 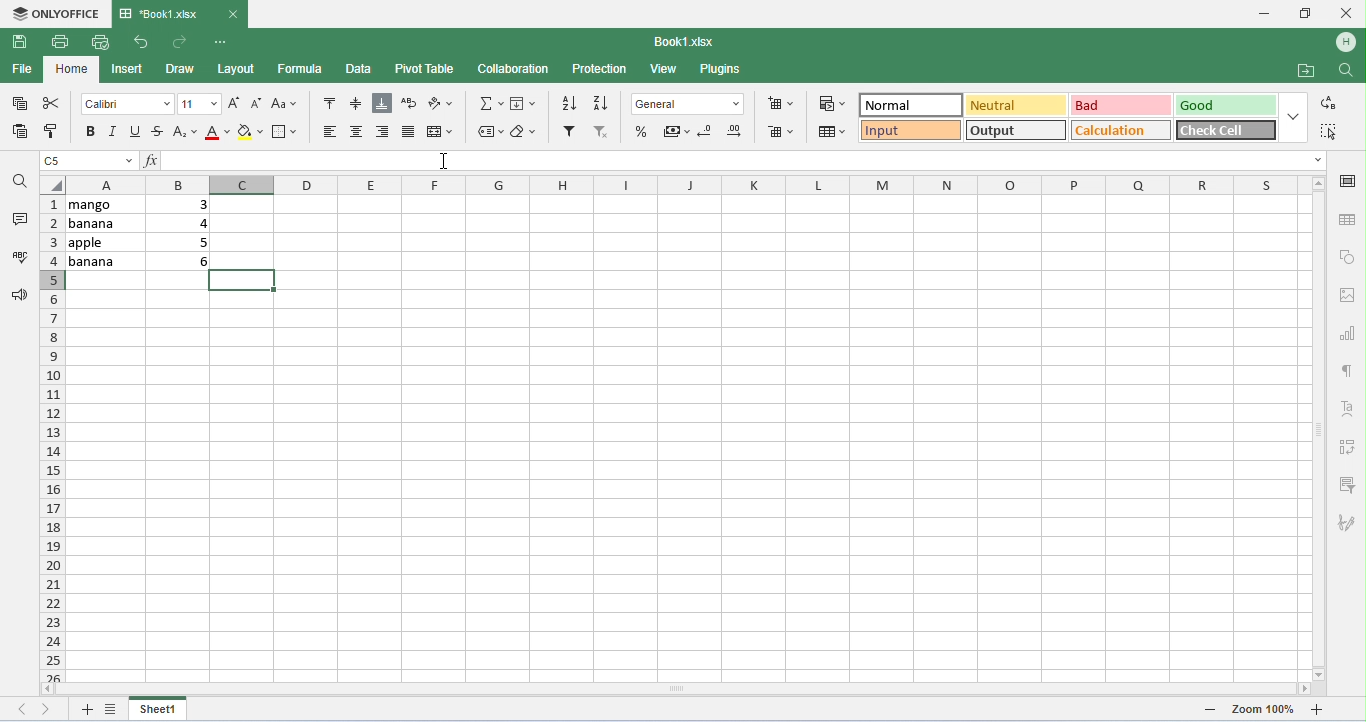 I want to click on banana, so click(x=106, y=224).